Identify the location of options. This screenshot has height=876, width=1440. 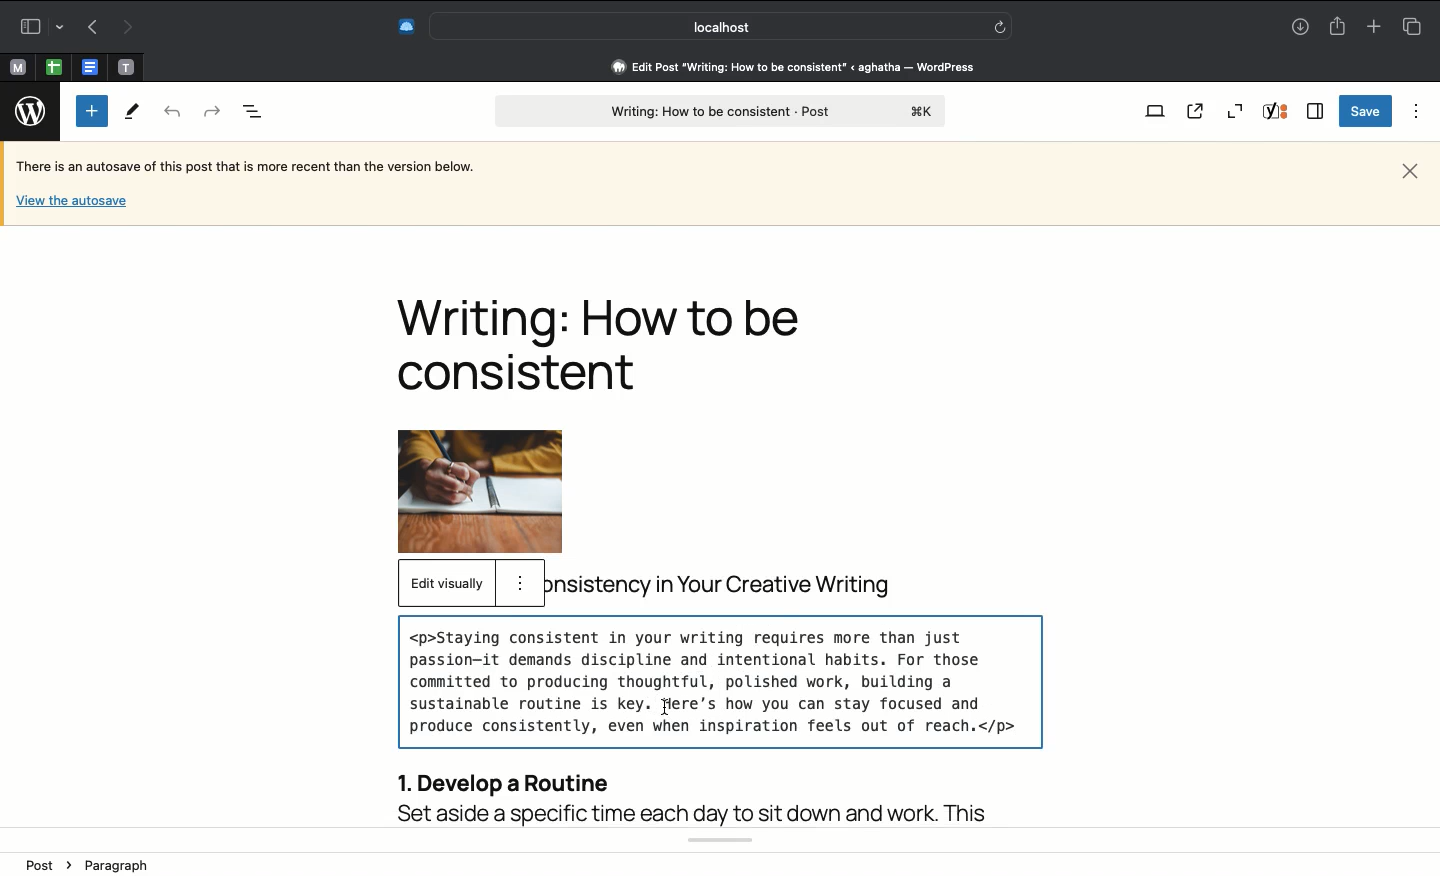
(520, 583).